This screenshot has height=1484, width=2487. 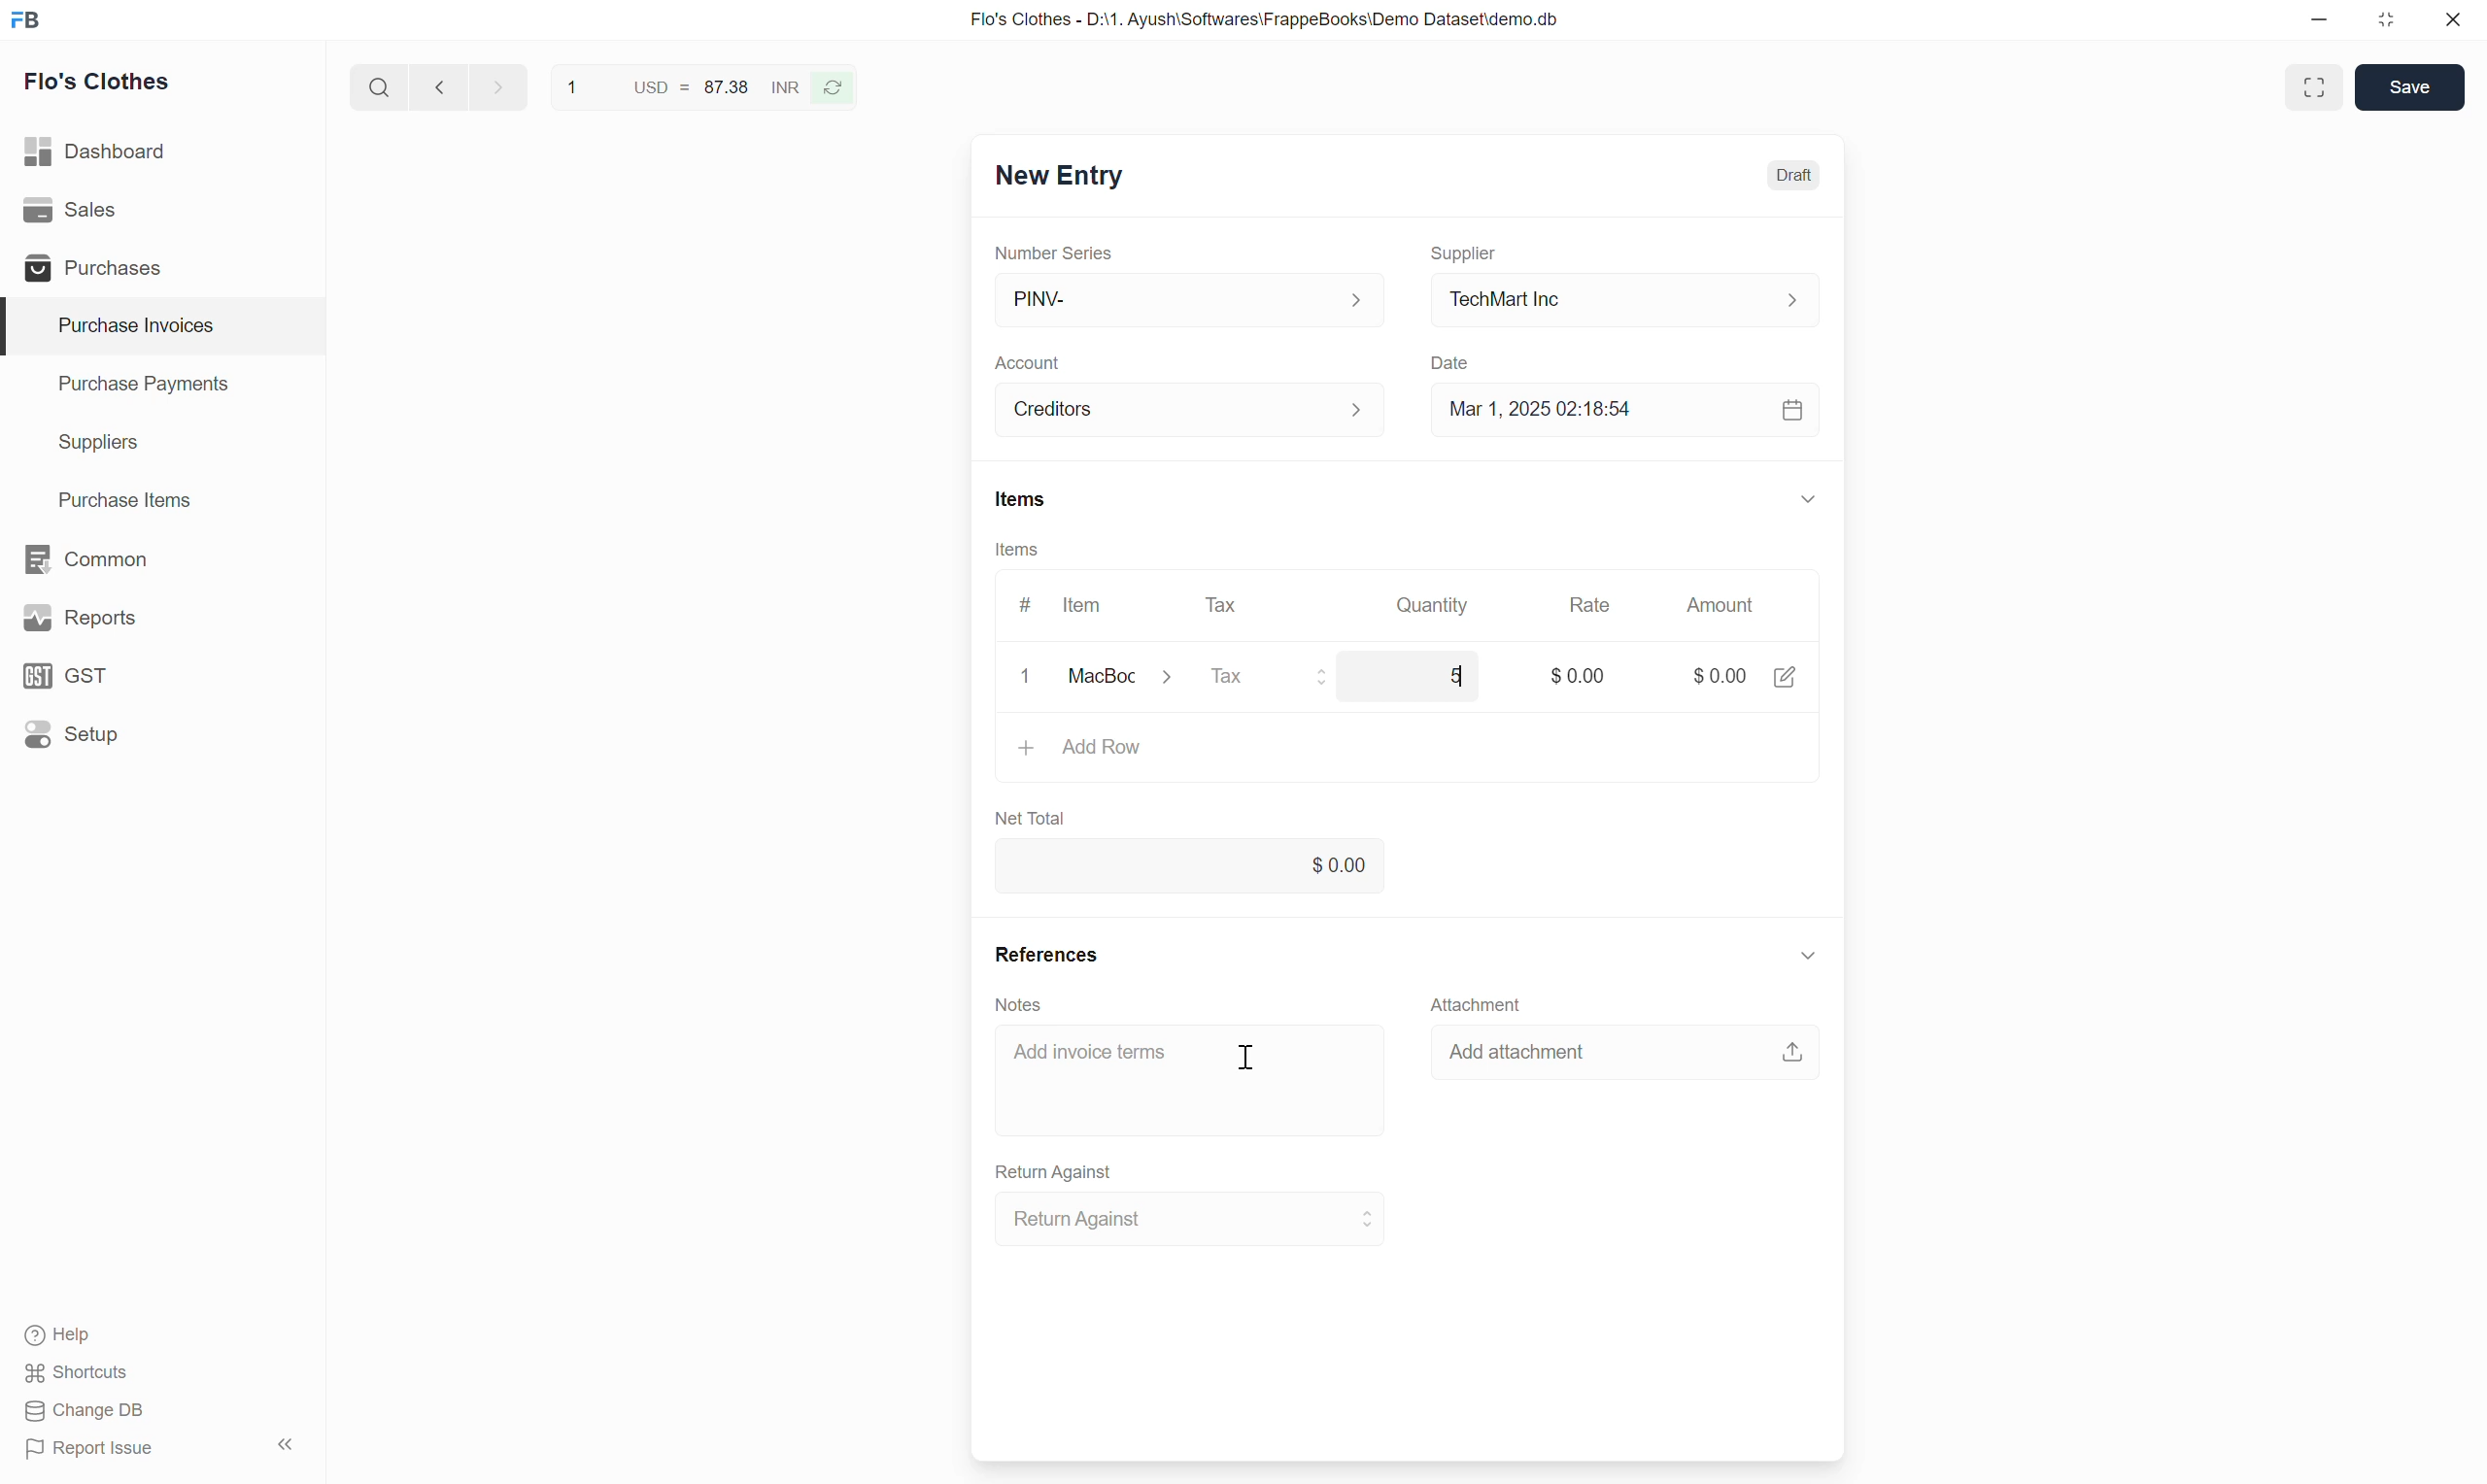 I want to click on Attachment, so click(x=1476, y=1003).